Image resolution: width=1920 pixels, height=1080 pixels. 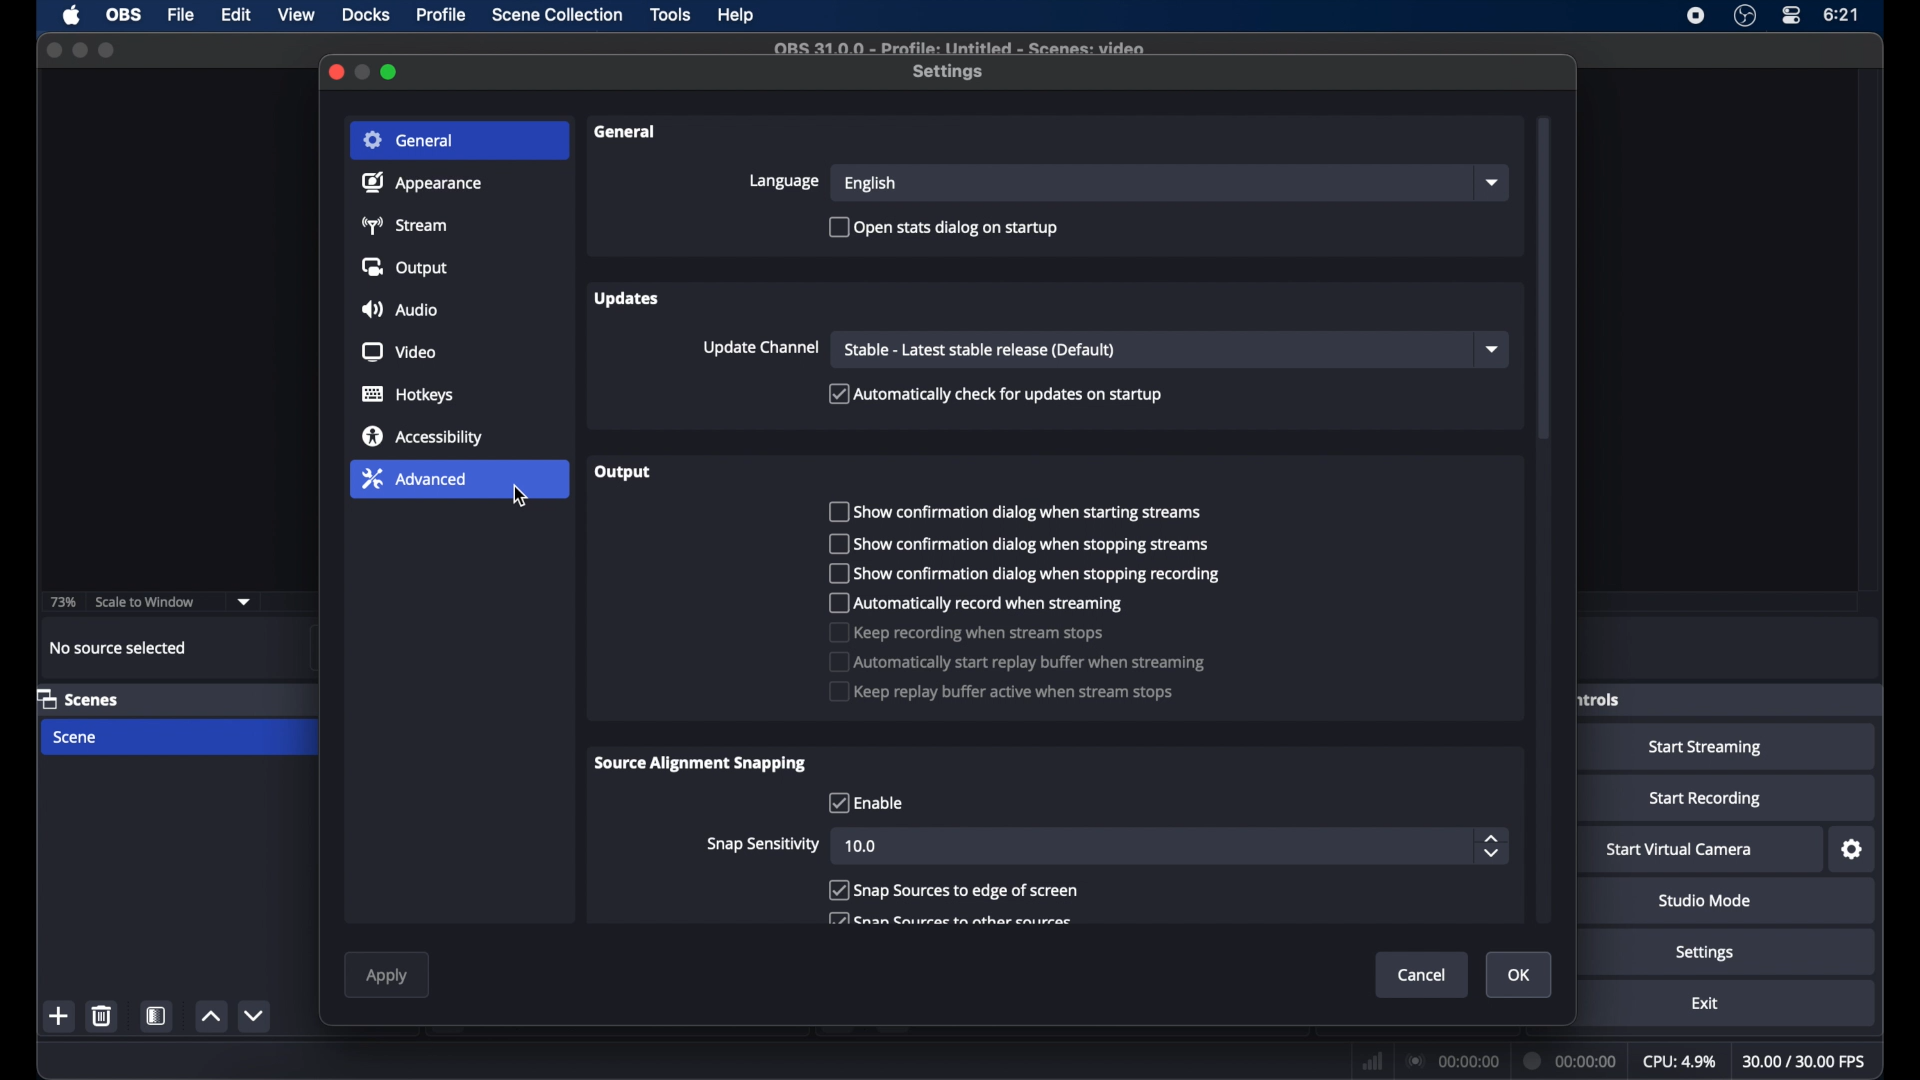 What do you see at coordinates (1705, 900) in the screenshot?
I see `studio mode` at bounding box center [1705, 900].